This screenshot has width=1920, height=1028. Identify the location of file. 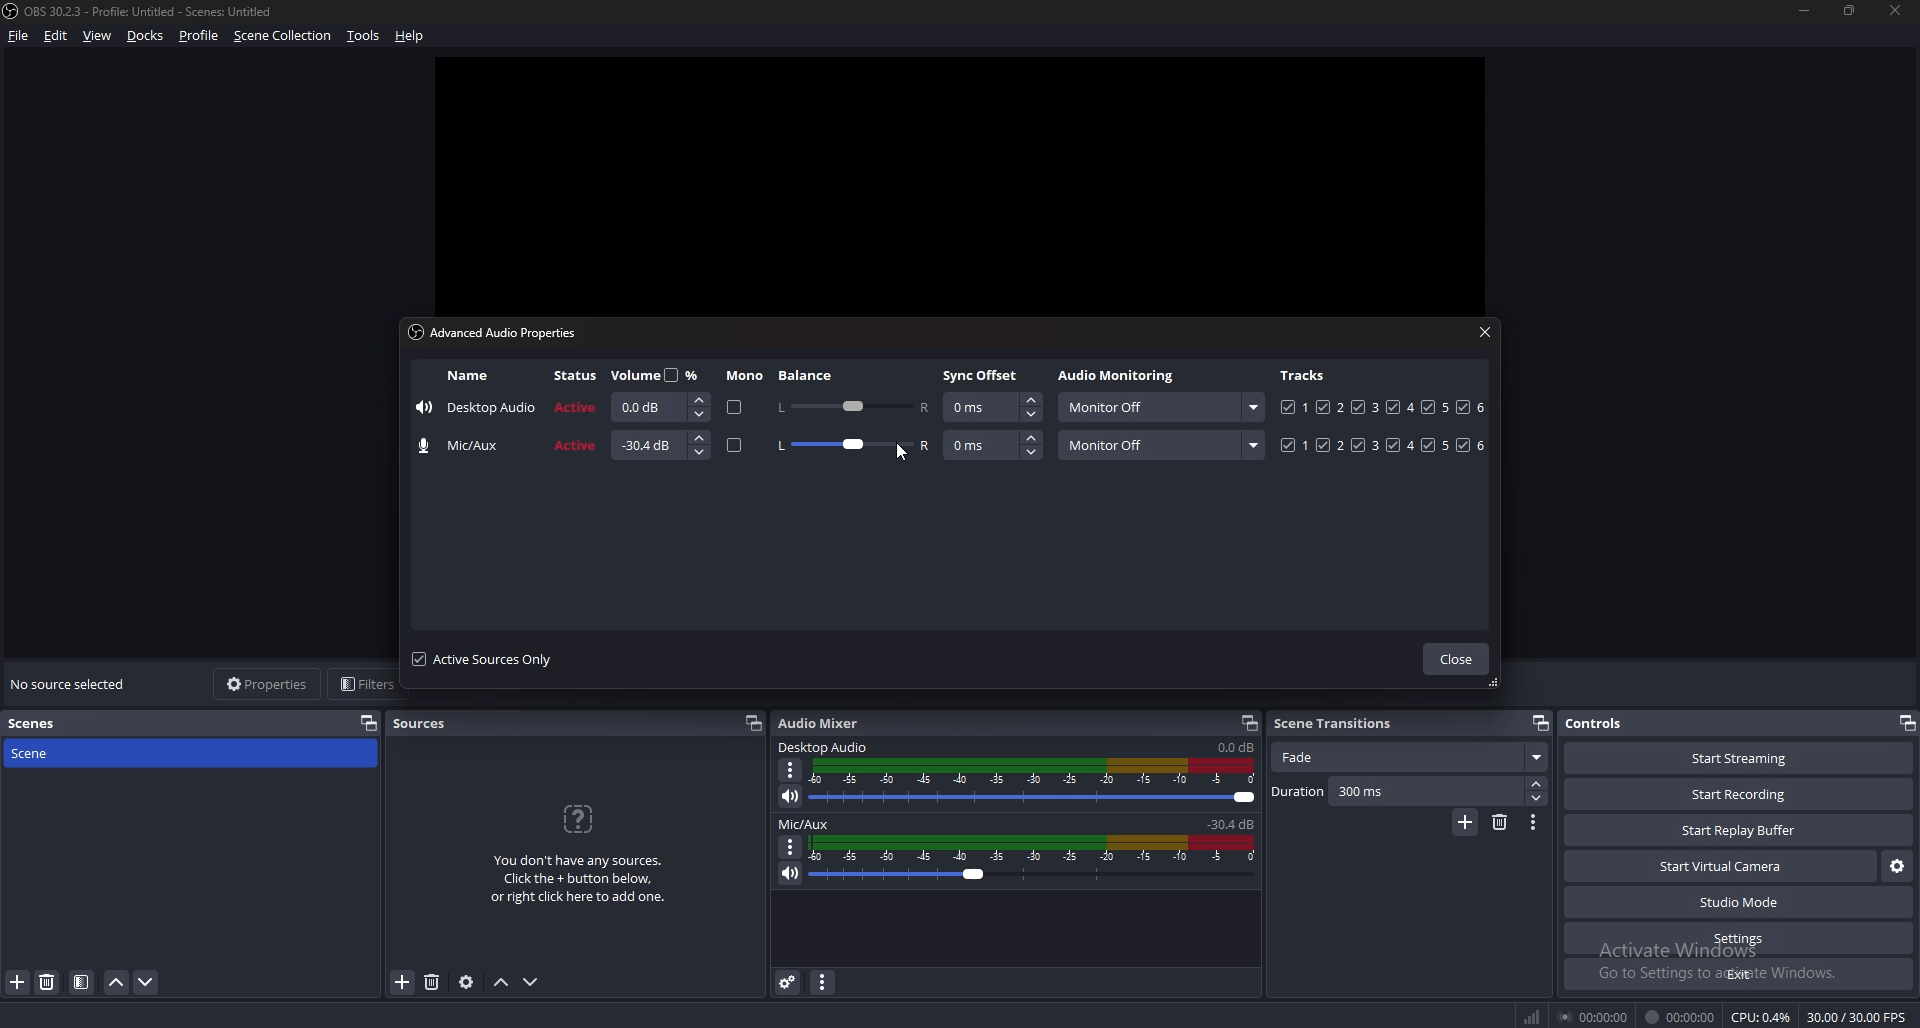
(21, 35).